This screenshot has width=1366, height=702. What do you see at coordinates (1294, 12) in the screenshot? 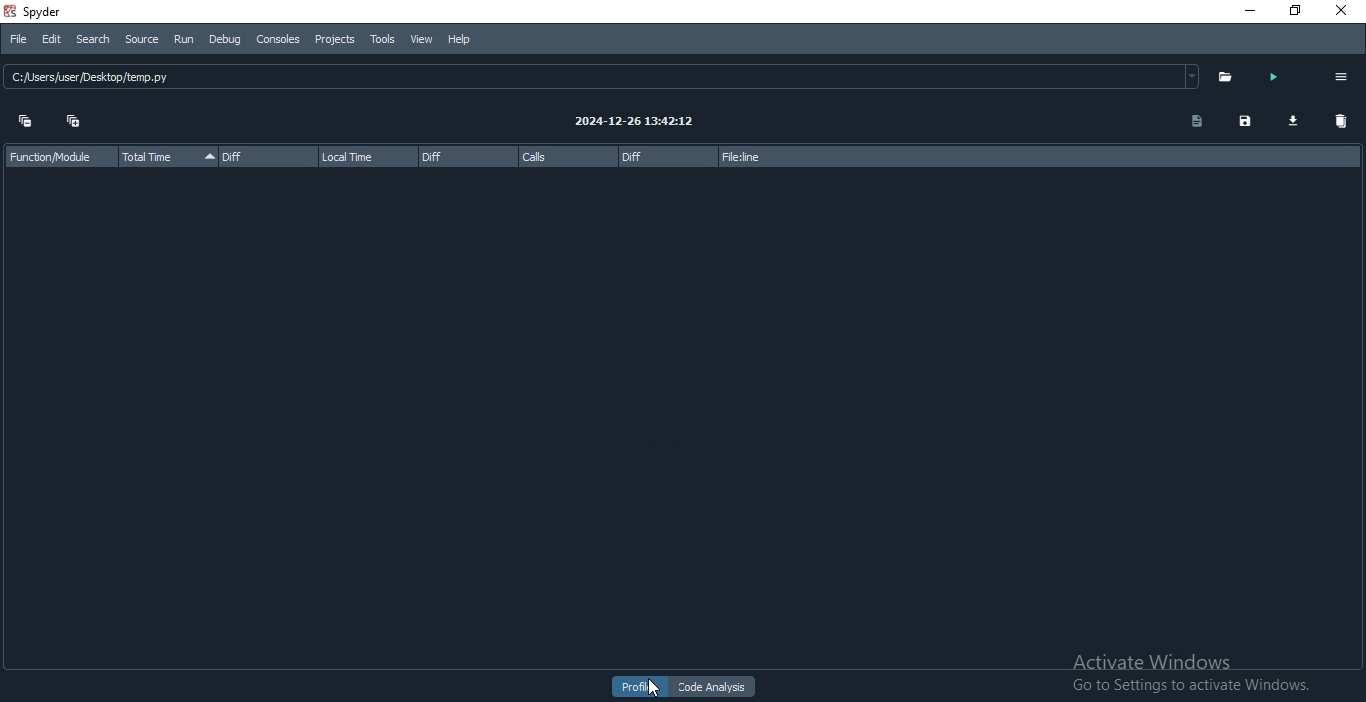
I see `restore` at bounding box center [1294, 12].